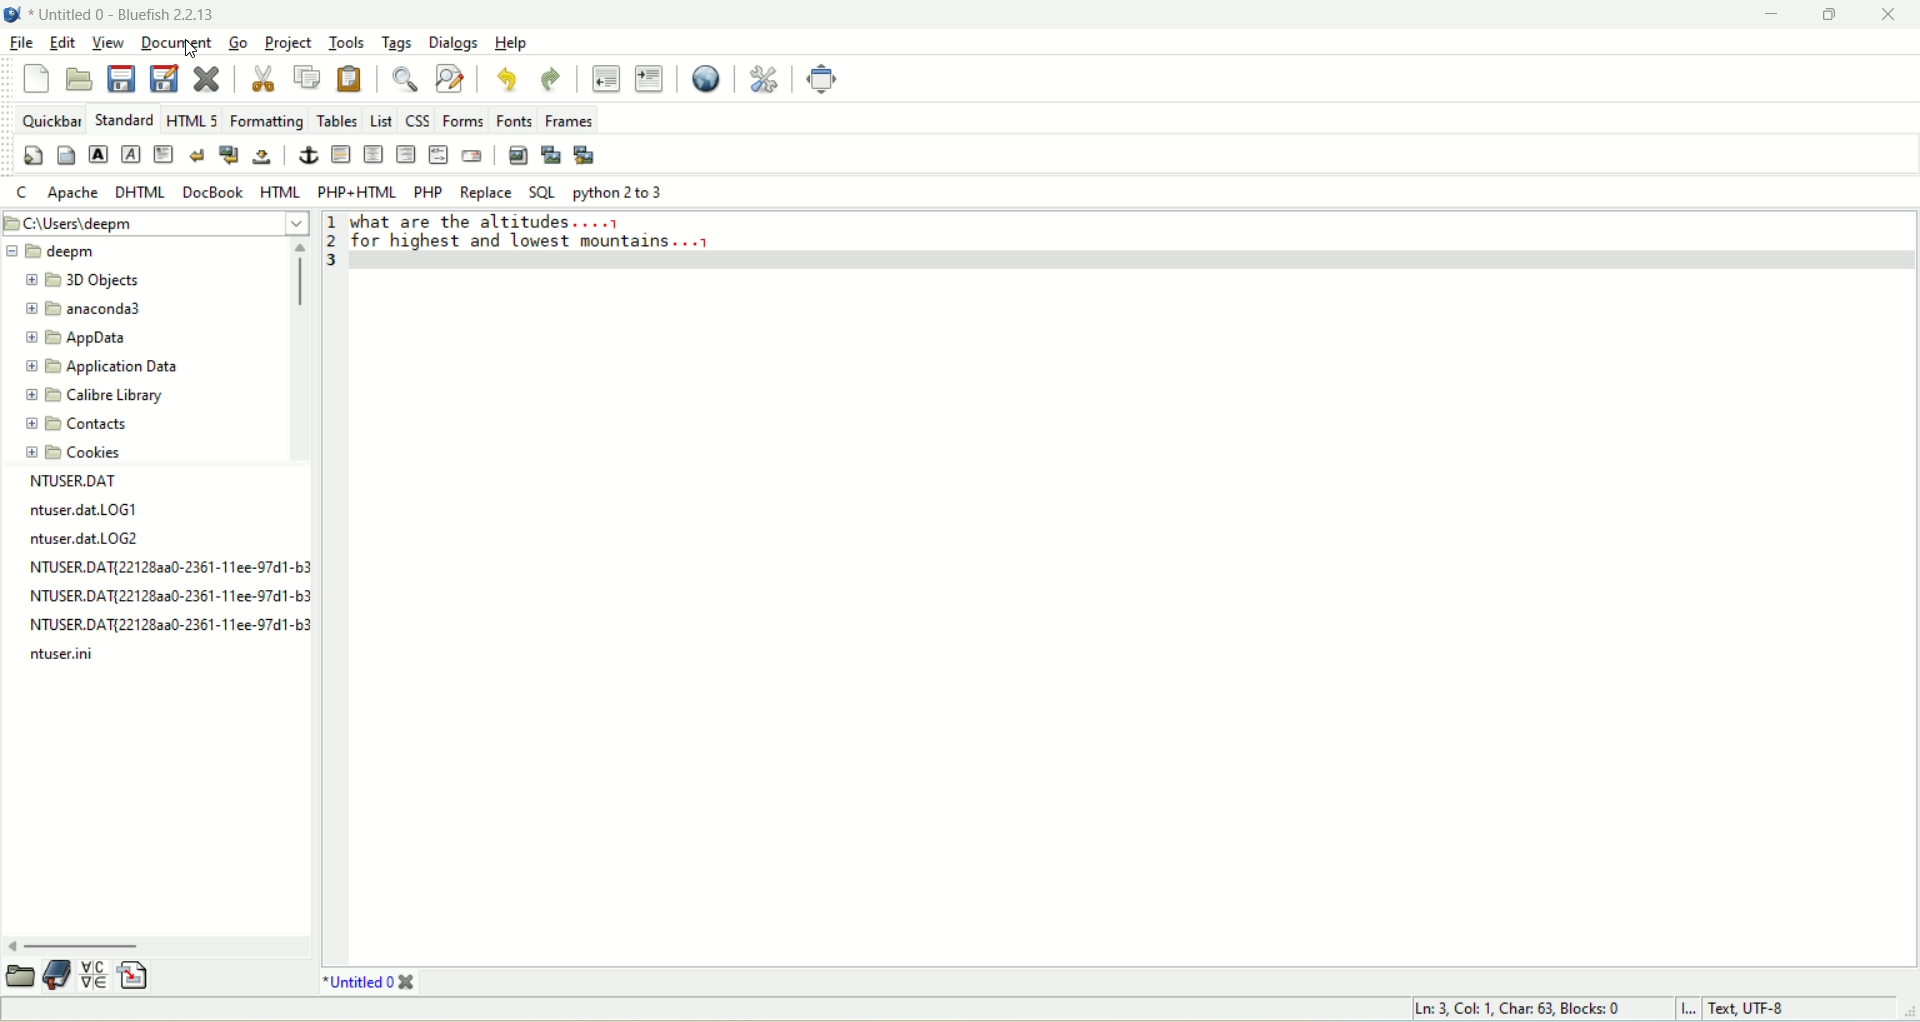 The image size is (1920, 1022). What do you see at coordinates (548, 153) in the screenshot?
I see `insert thumbnail` at bounding box center [548, 153].